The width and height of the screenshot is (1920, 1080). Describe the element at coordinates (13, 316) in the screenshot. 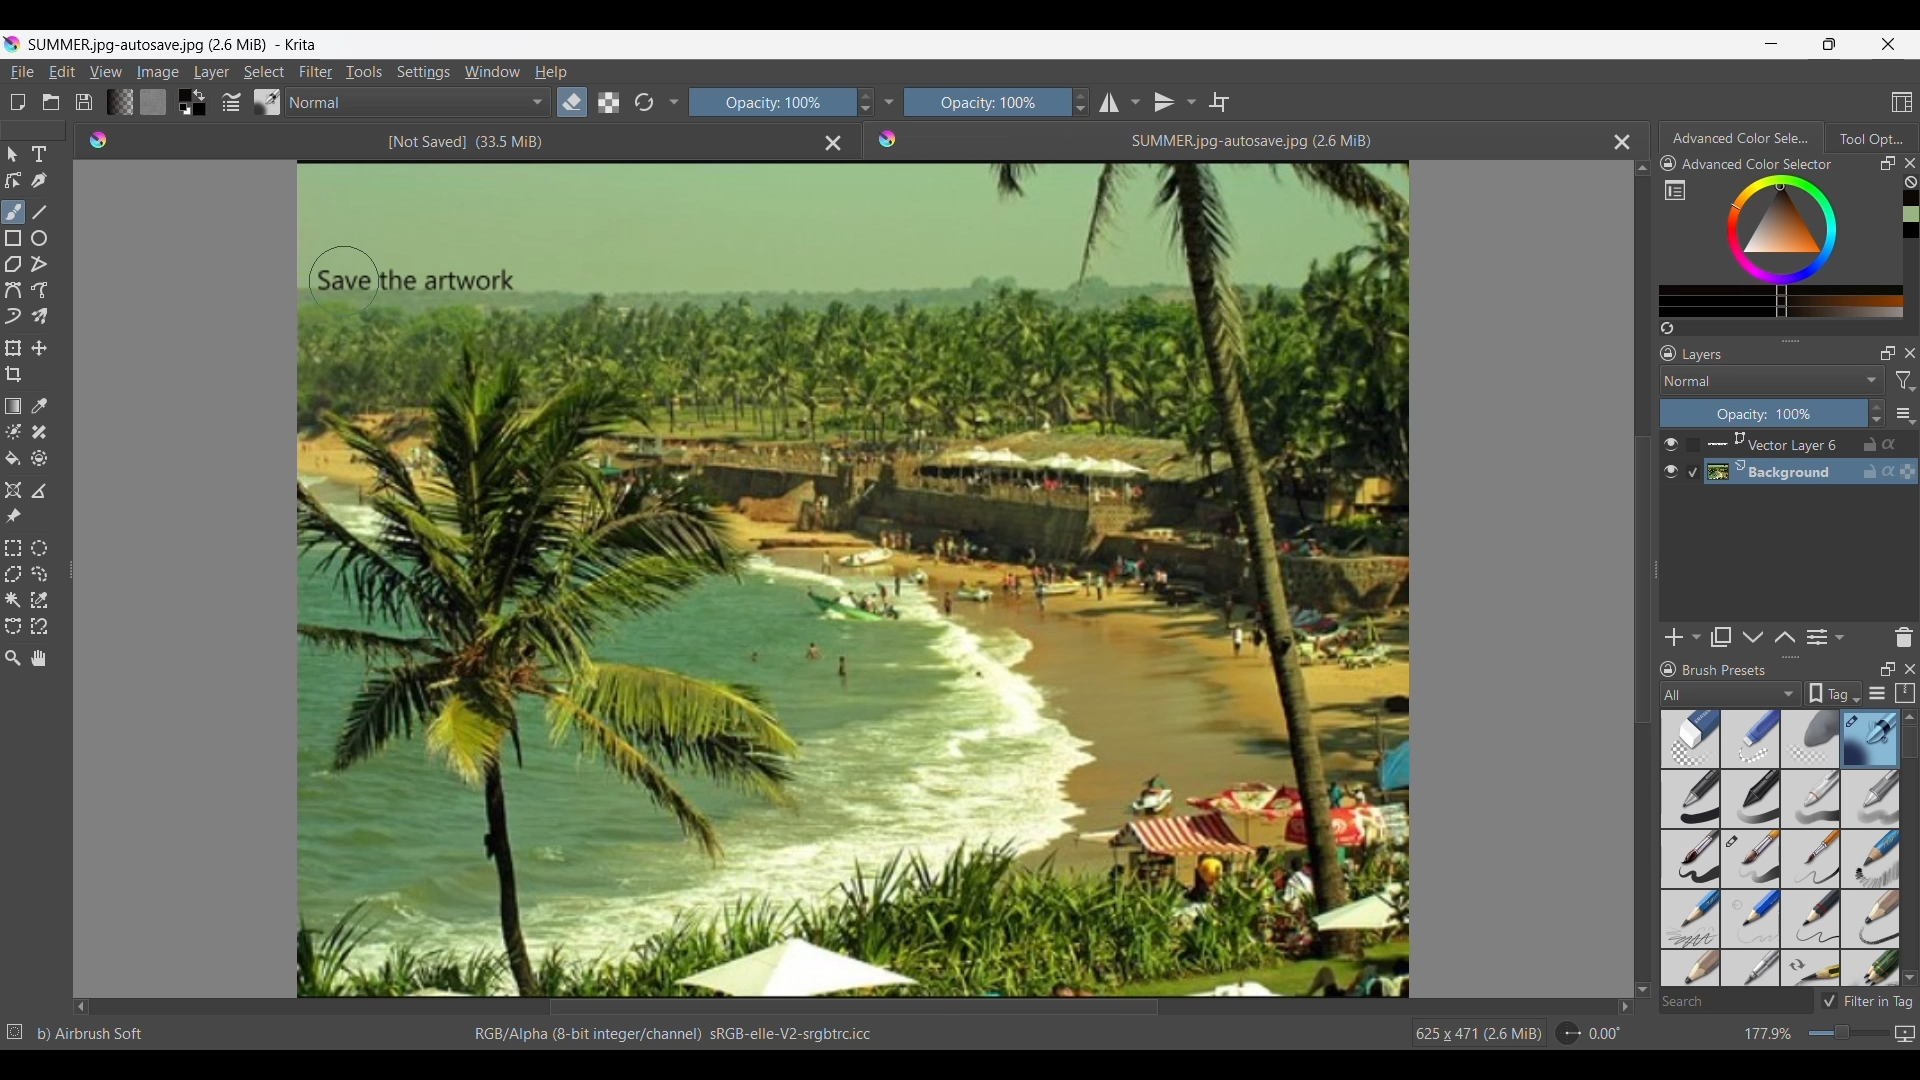

I see `Dynamic brush tool` at that location.